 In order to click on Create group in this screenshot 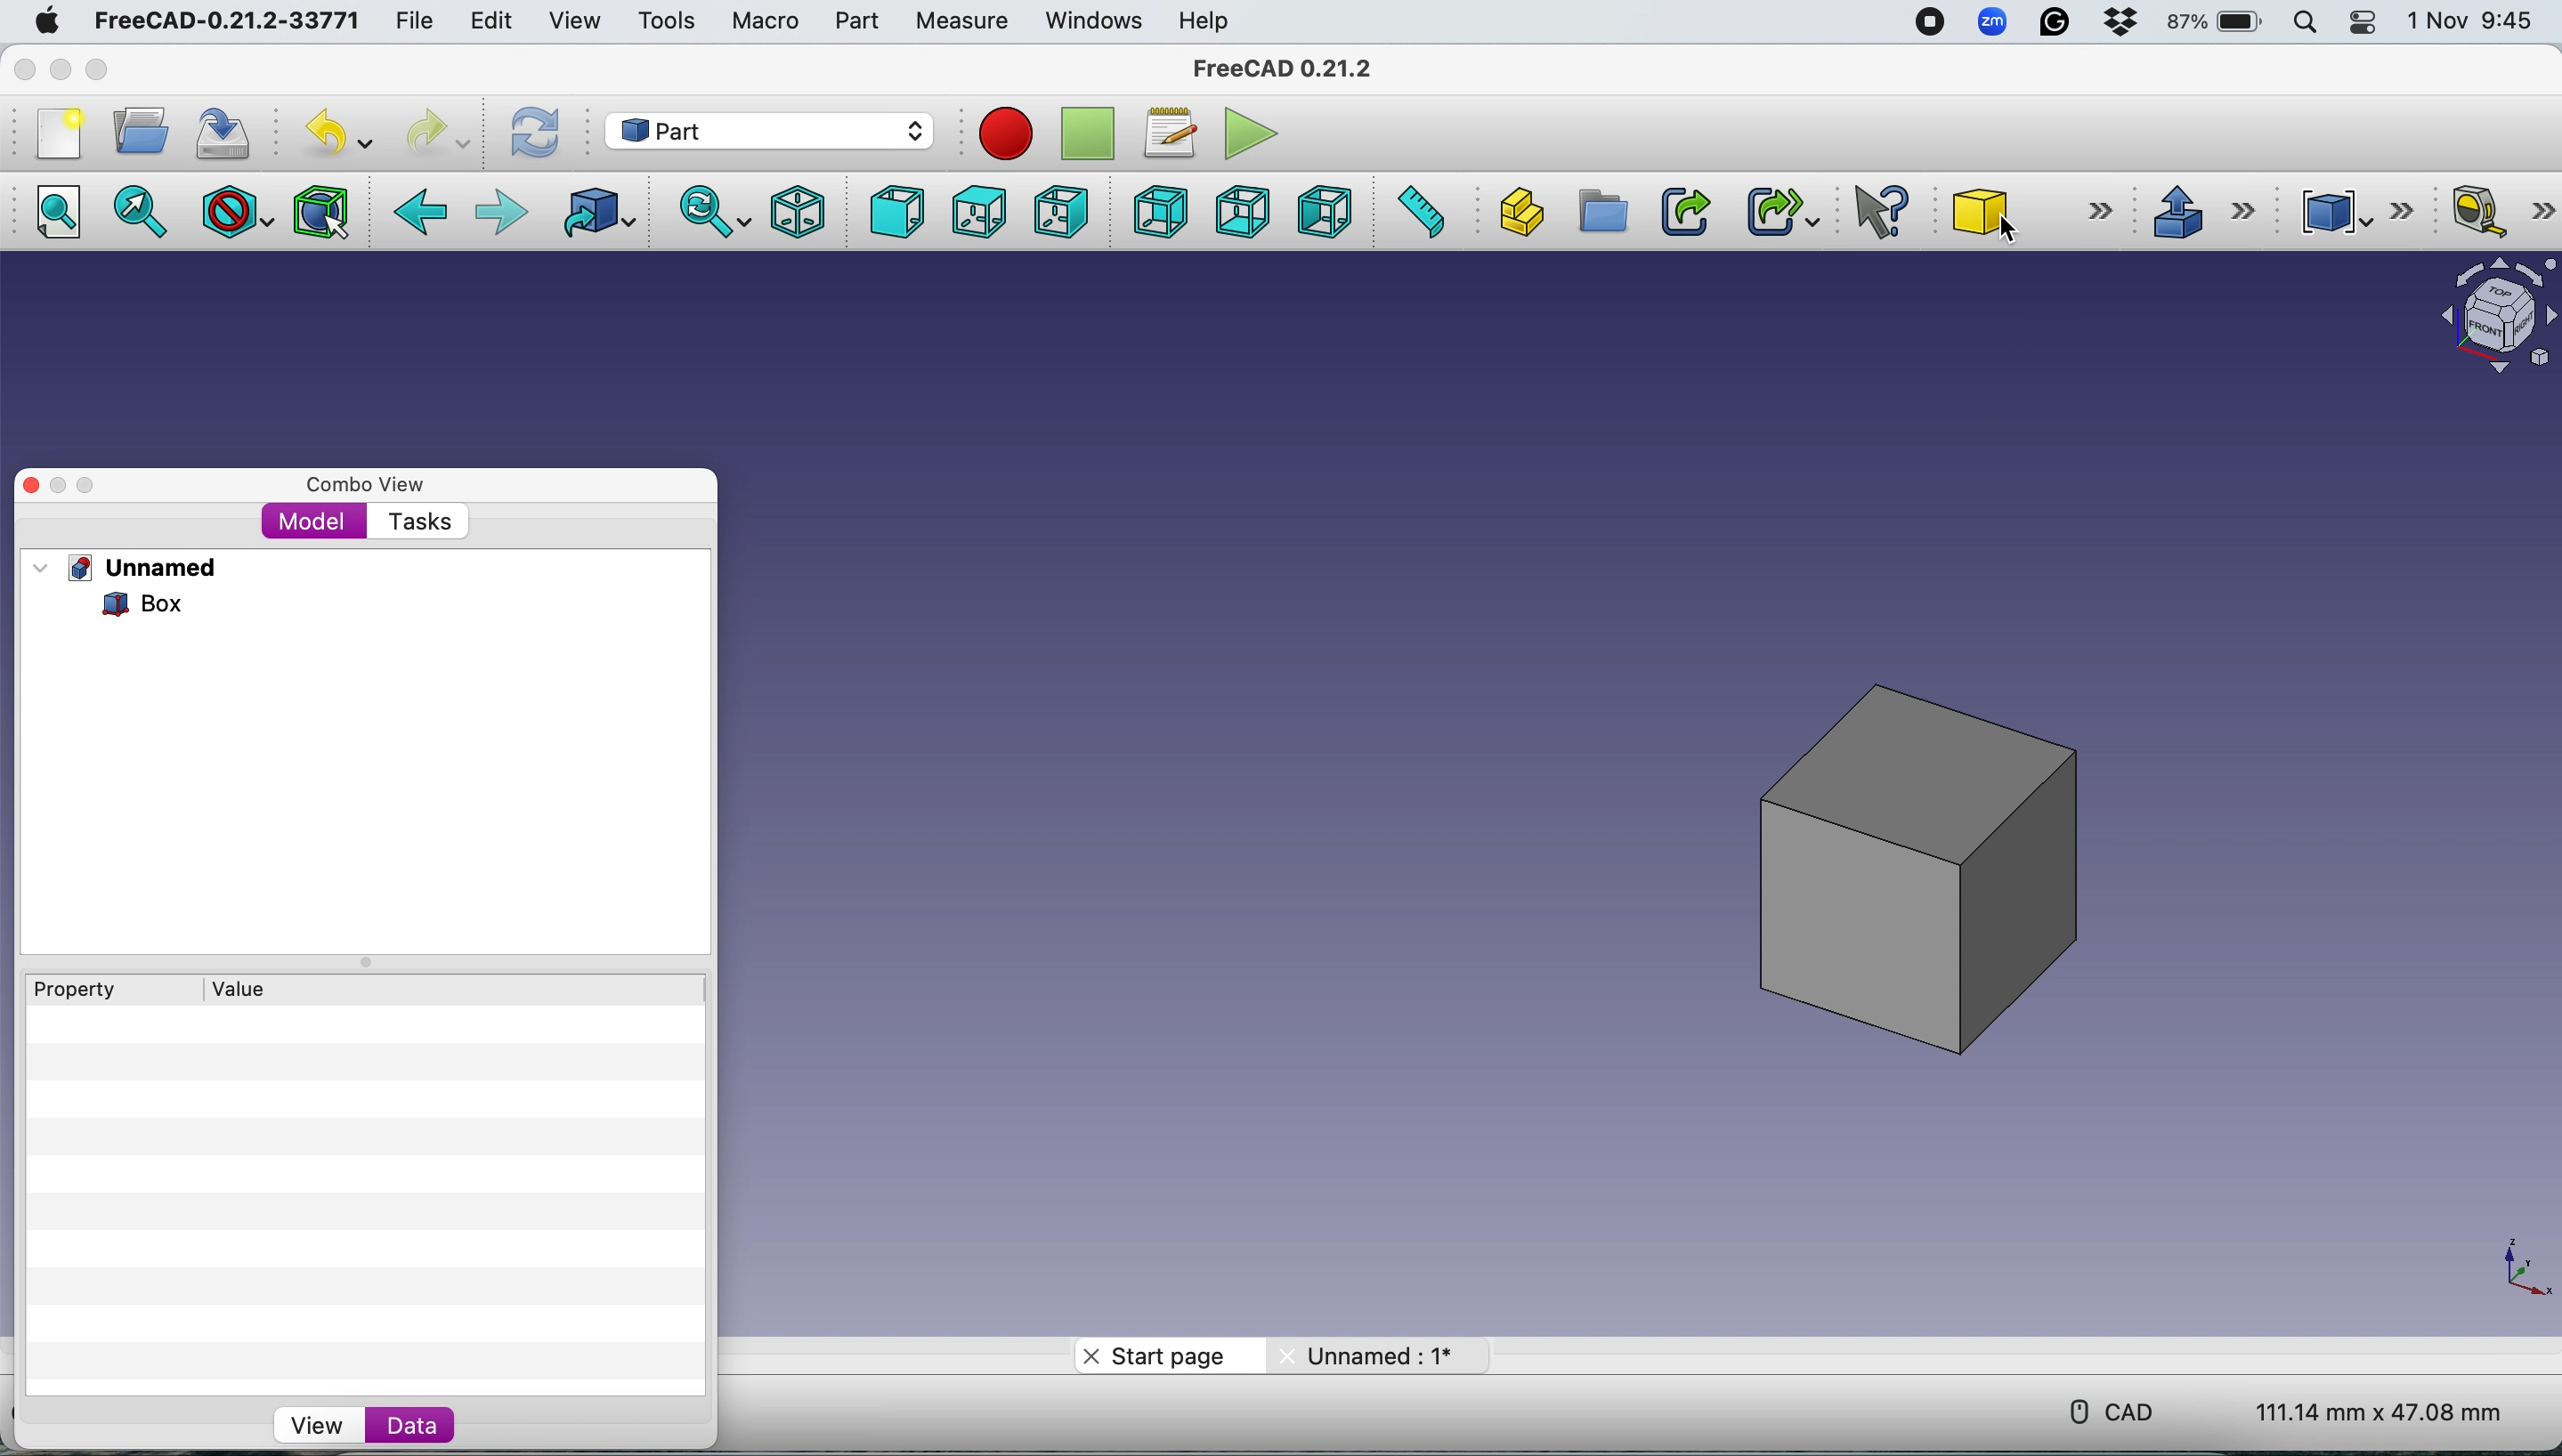, I will do `click(1600, 212)`.